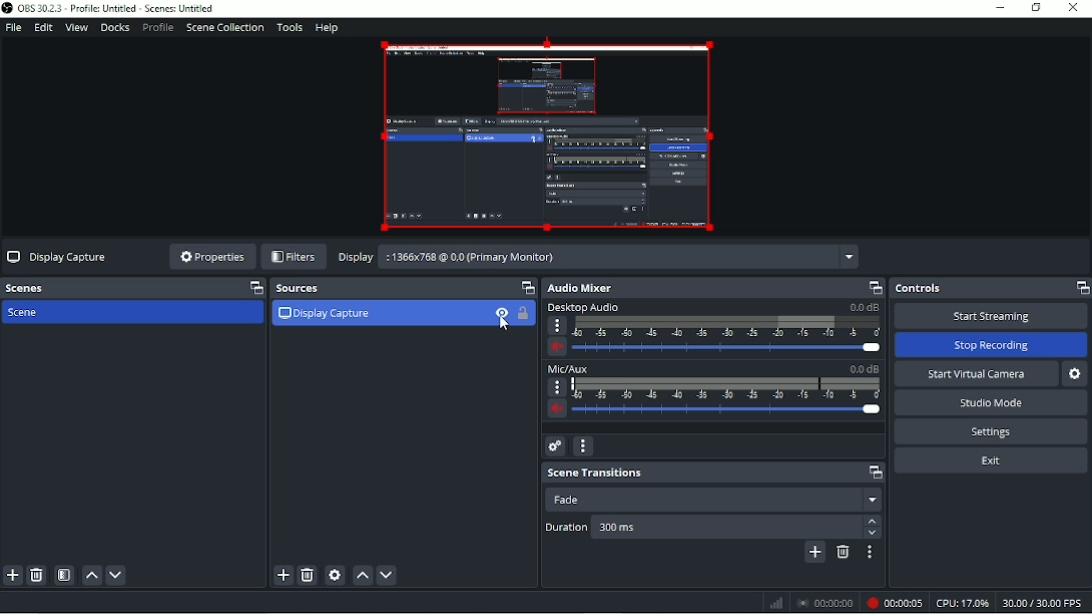  What do you see at coordinates (42, 313) in the screenshot?
I see `Scene` at bounding box center [42, 313].